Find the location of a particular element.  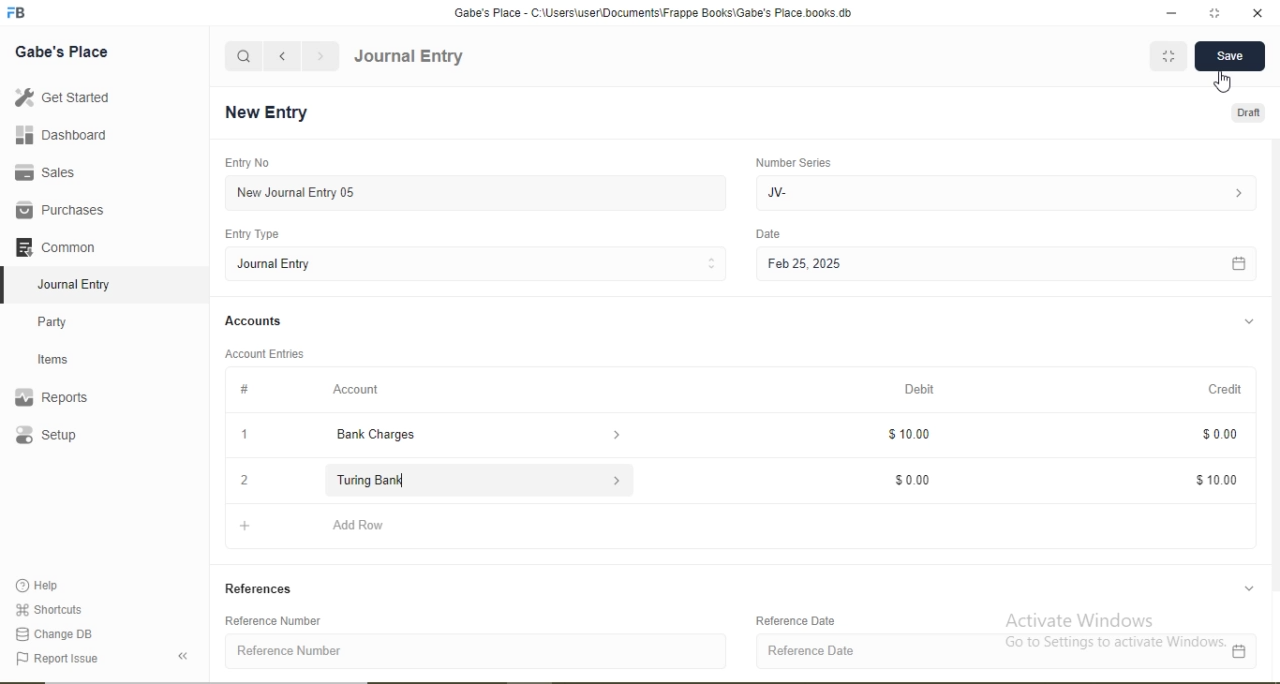

logo is located at coordinates (18, 13).